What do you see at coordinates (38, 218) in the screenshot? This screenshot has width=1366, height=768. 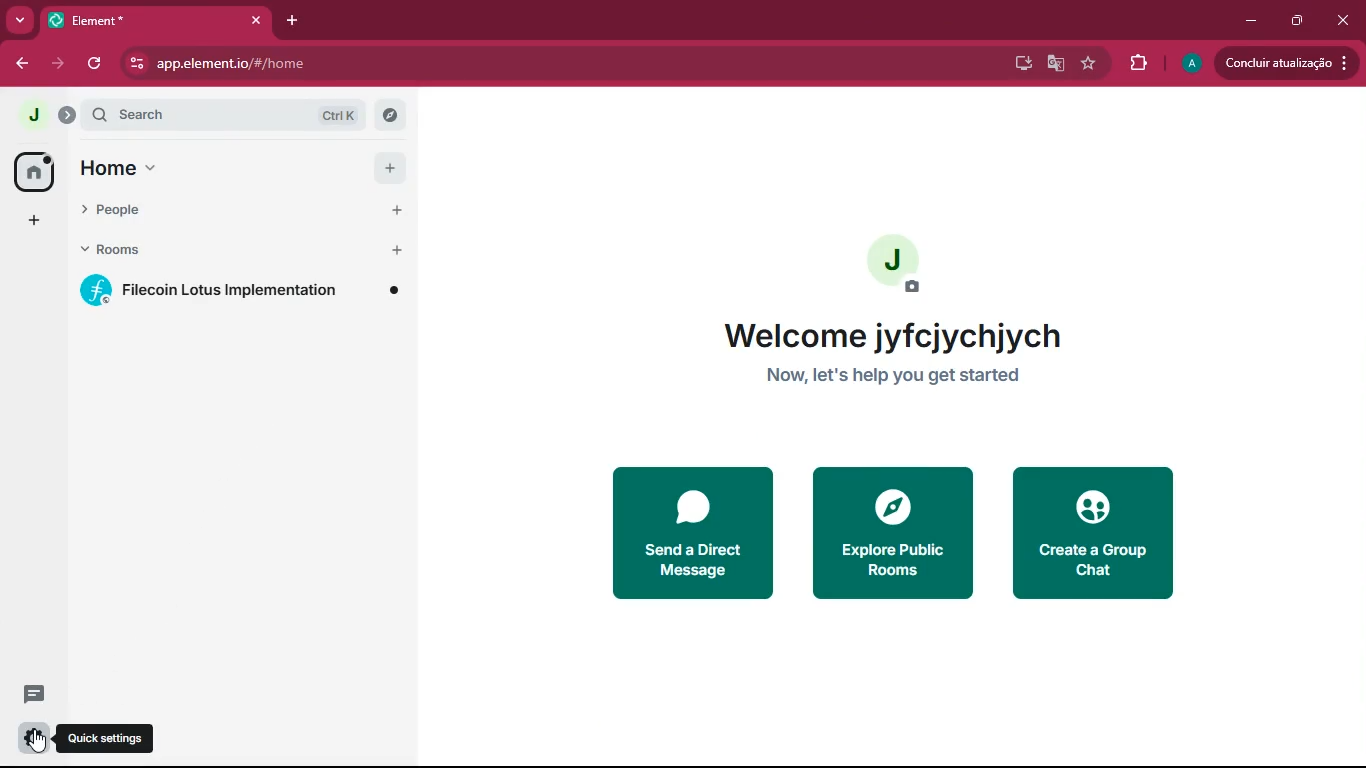 I see `add` at bounding box center [38, 218].